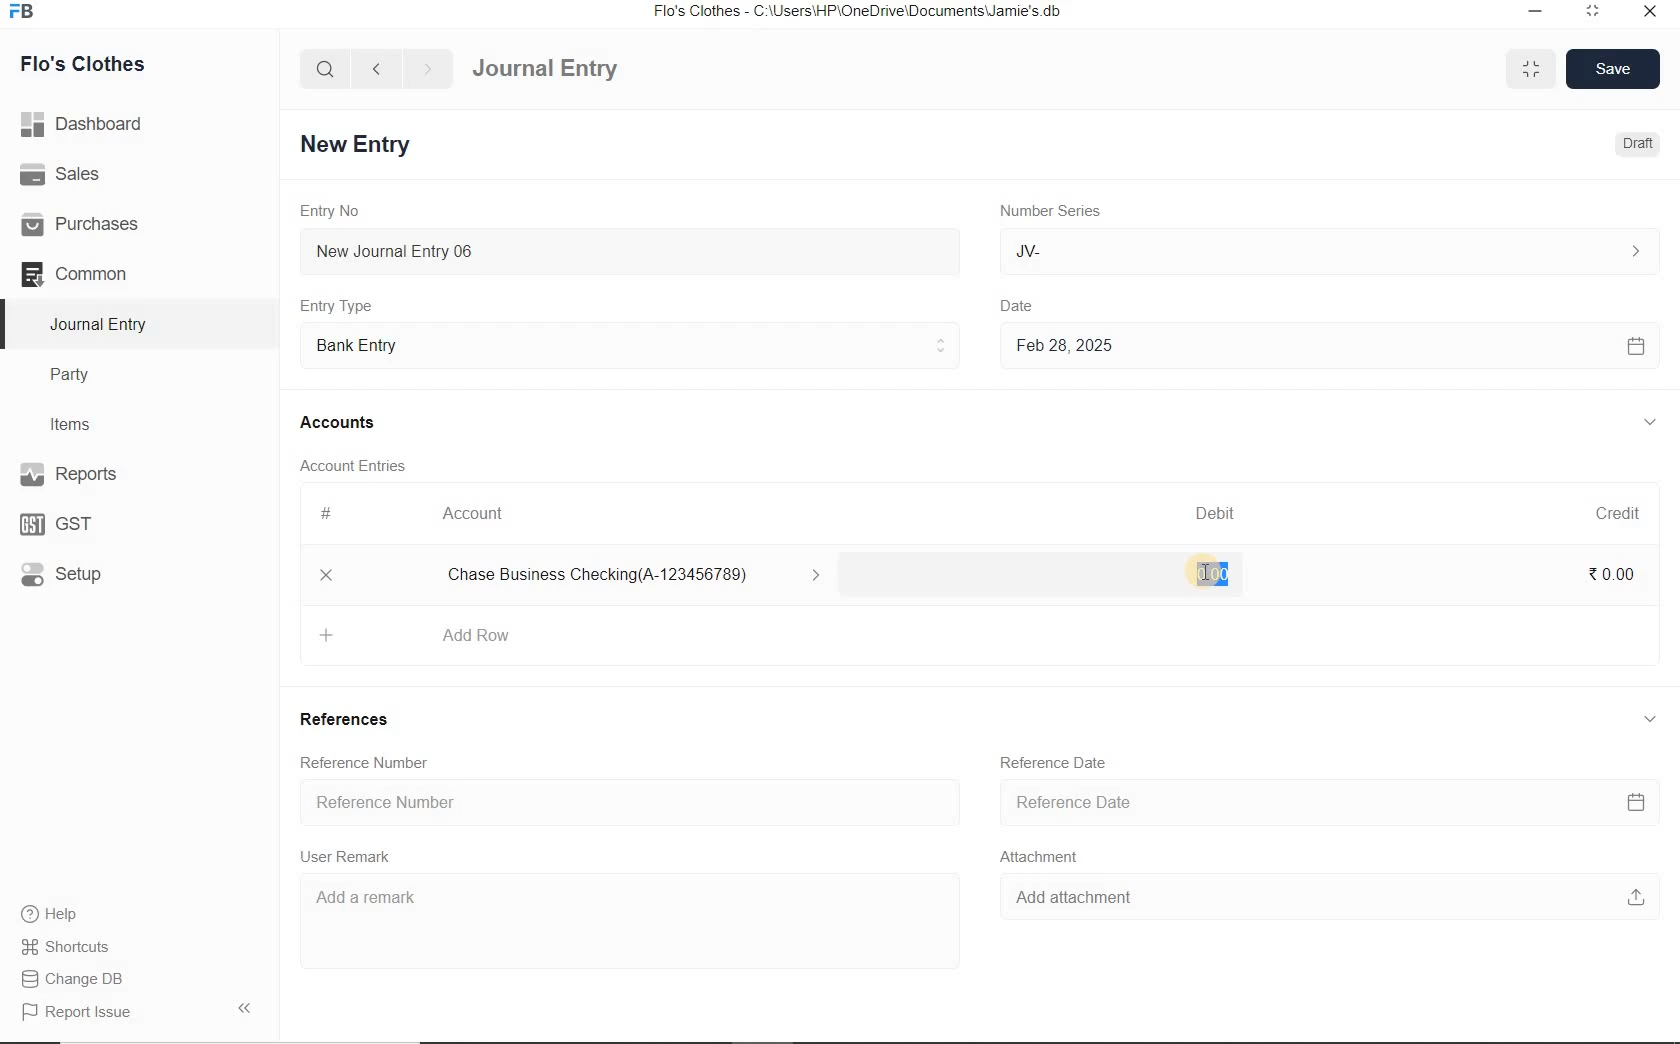  I want to click on Number Series, so click(1048, 211).